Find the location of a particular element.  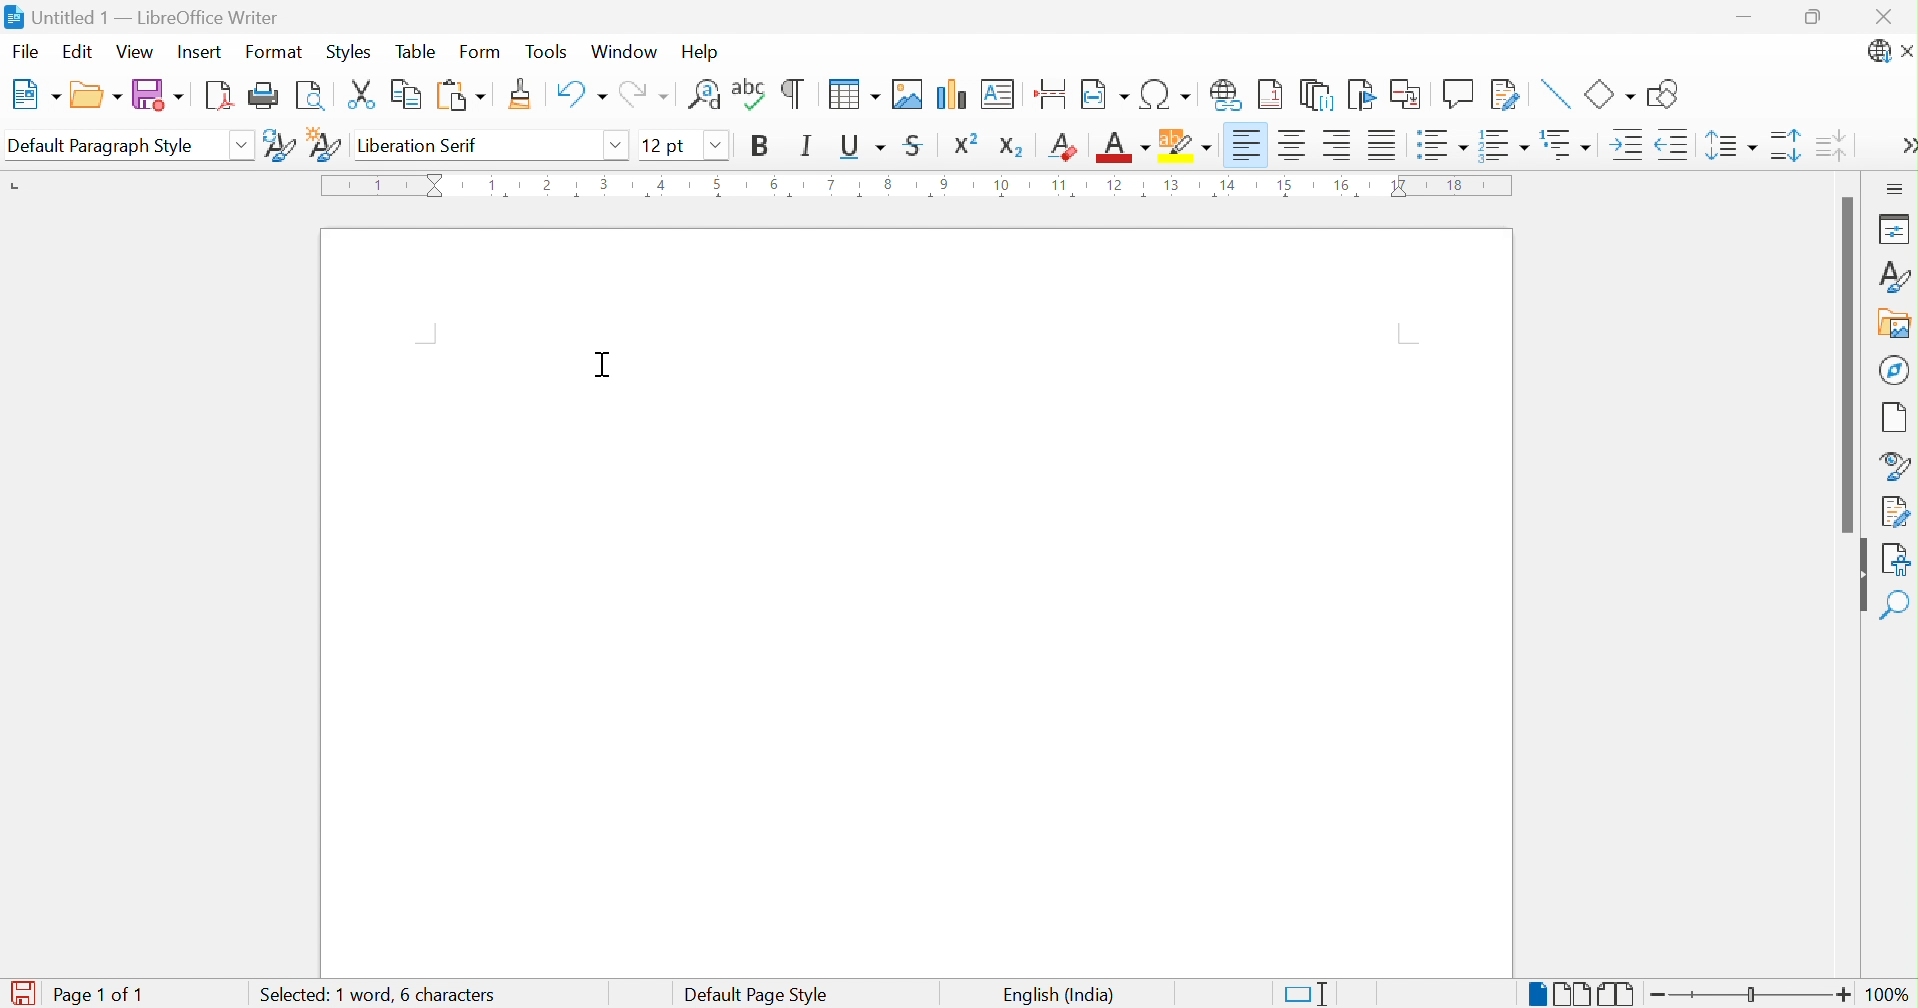

Close is located at coordinates (1888, 15).